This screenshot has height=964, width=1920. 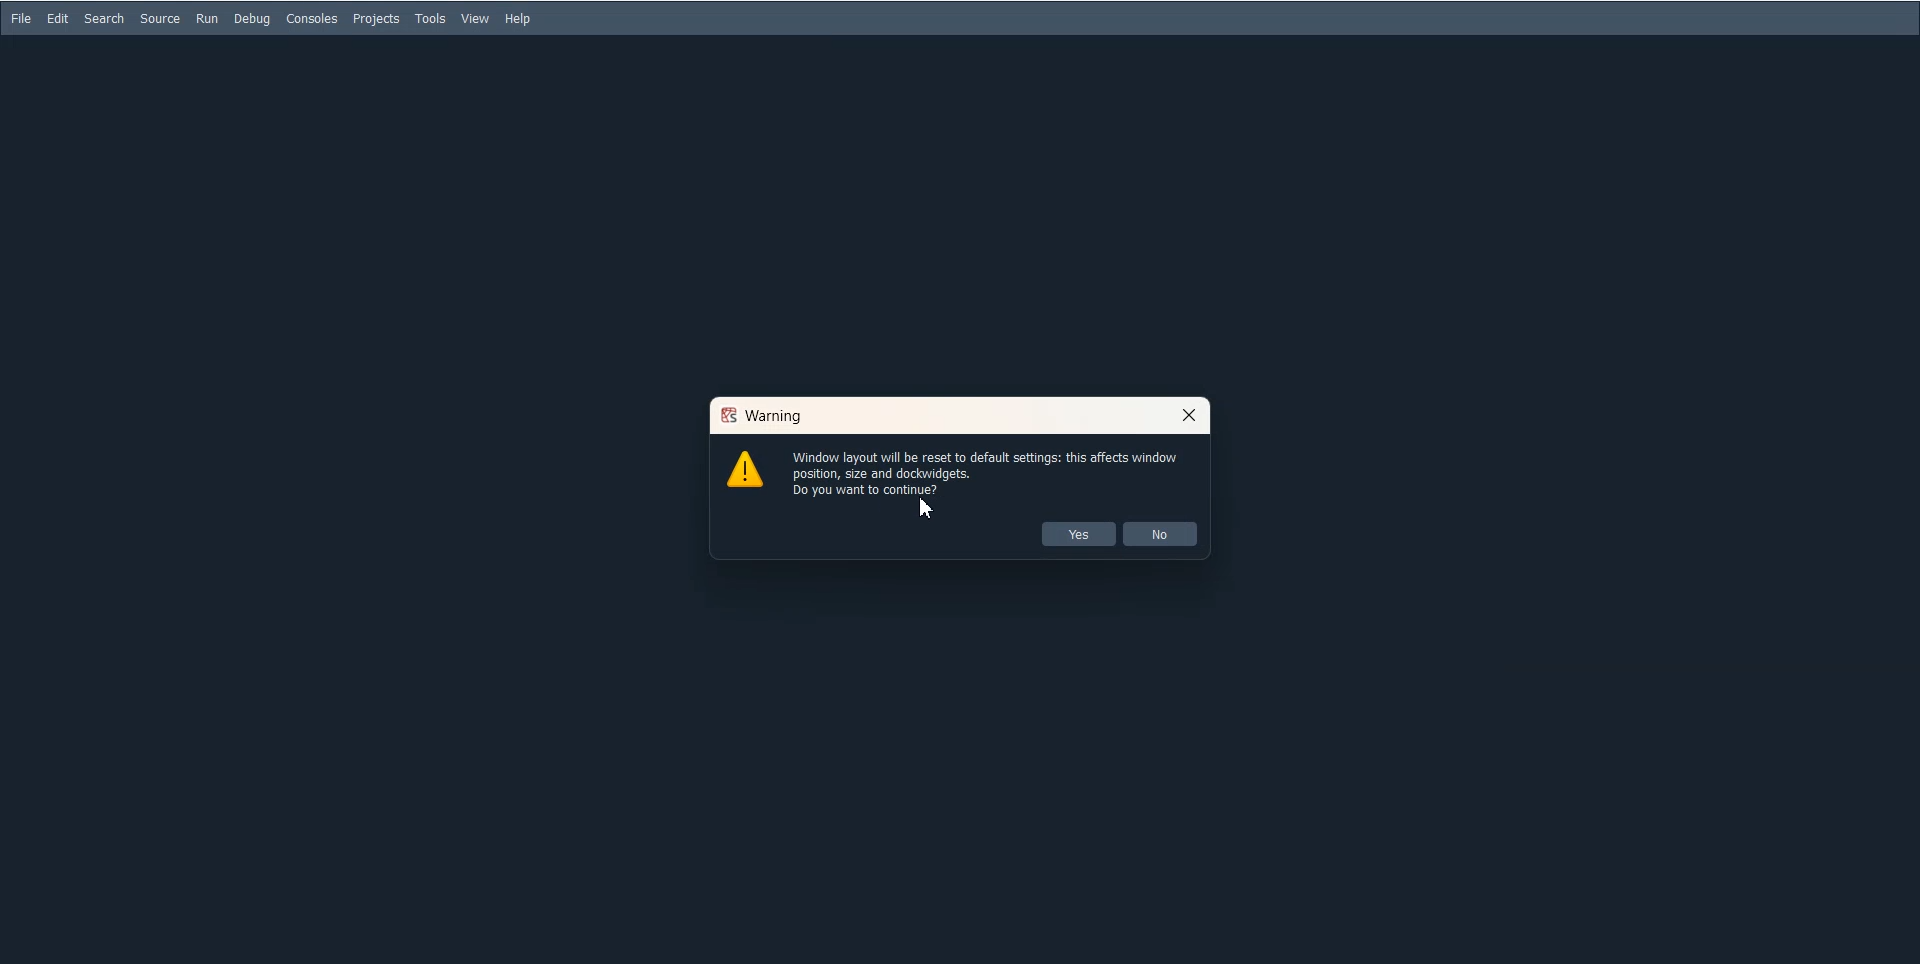 What do you see at coordinates (994, 471) in the screenshot?
I see `‘Window layout will be reset to default settings: this affects window
position, size and dockwidgets.
Do you want to continue?` at bounding box center [994, 471].